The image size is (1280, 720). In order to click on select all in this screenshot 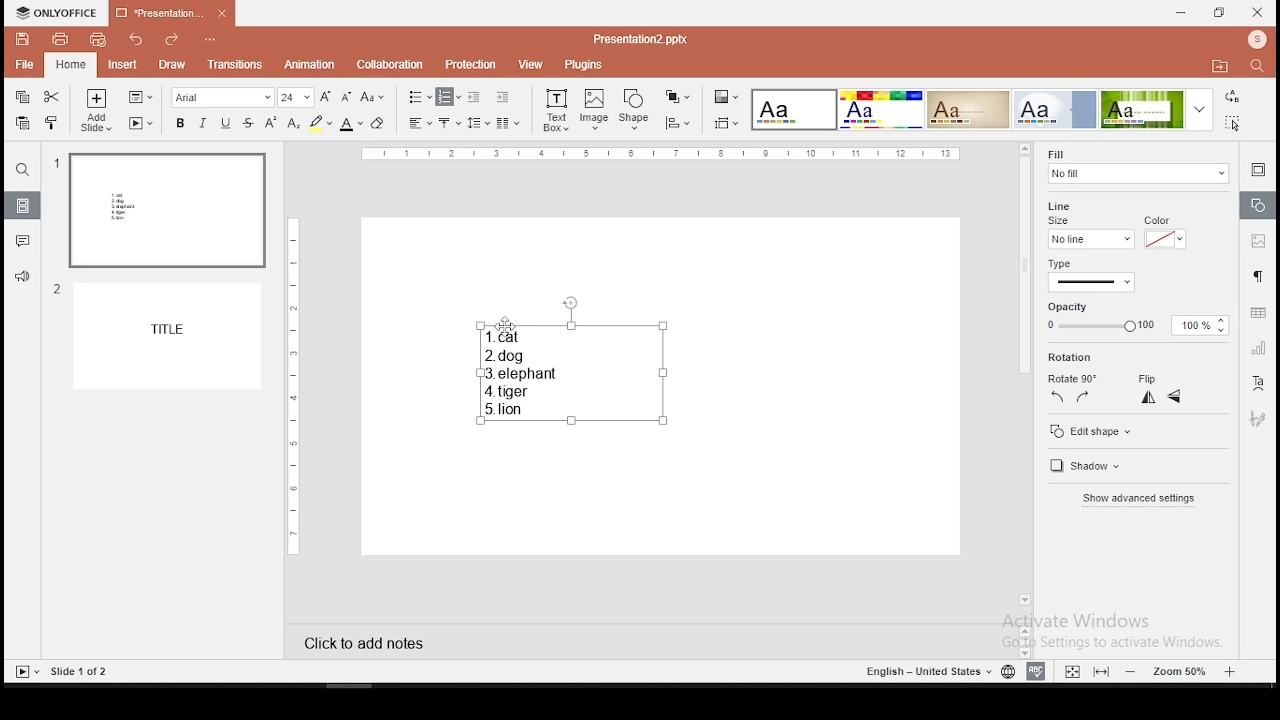, I will do `click(1236, 125)`.